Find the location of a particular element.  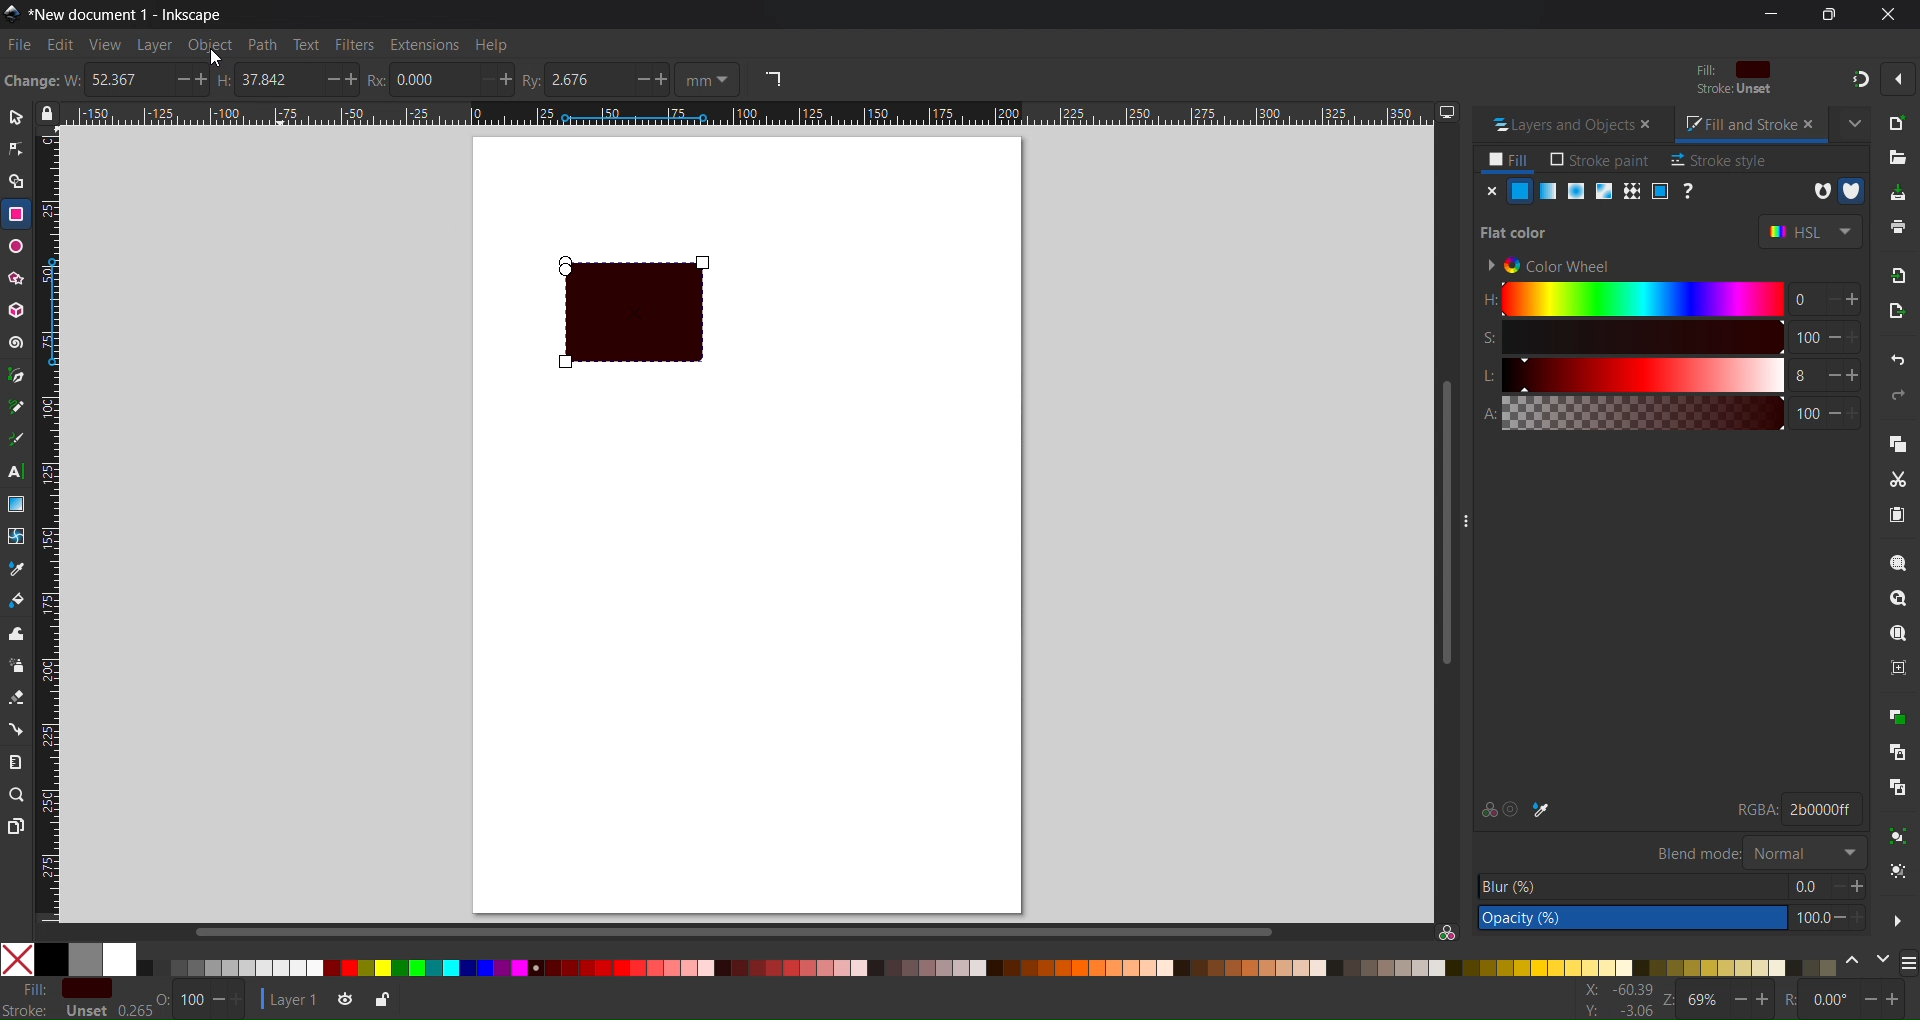

Spray tool is located at coordinates (17, 666).